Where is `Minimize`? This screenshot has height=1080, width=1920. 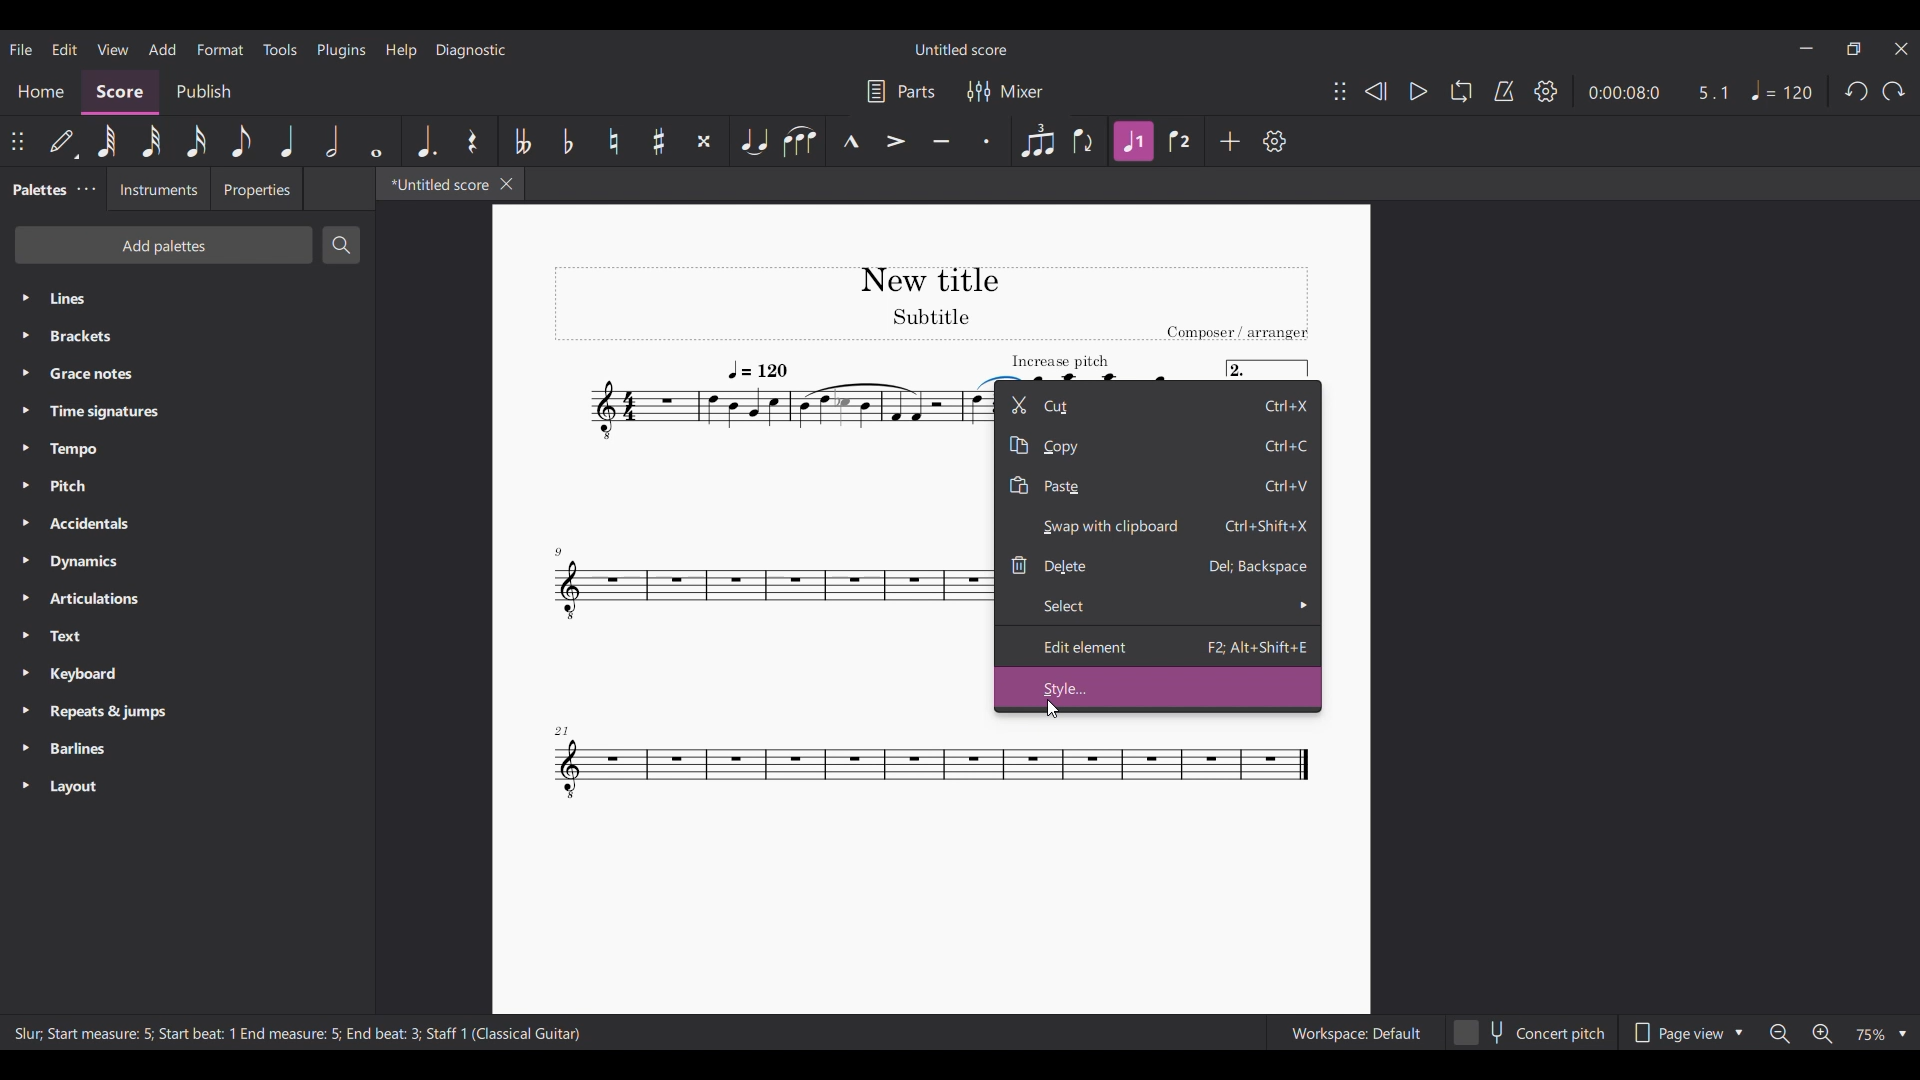 Minimize is located at coordinates (1806, 48).